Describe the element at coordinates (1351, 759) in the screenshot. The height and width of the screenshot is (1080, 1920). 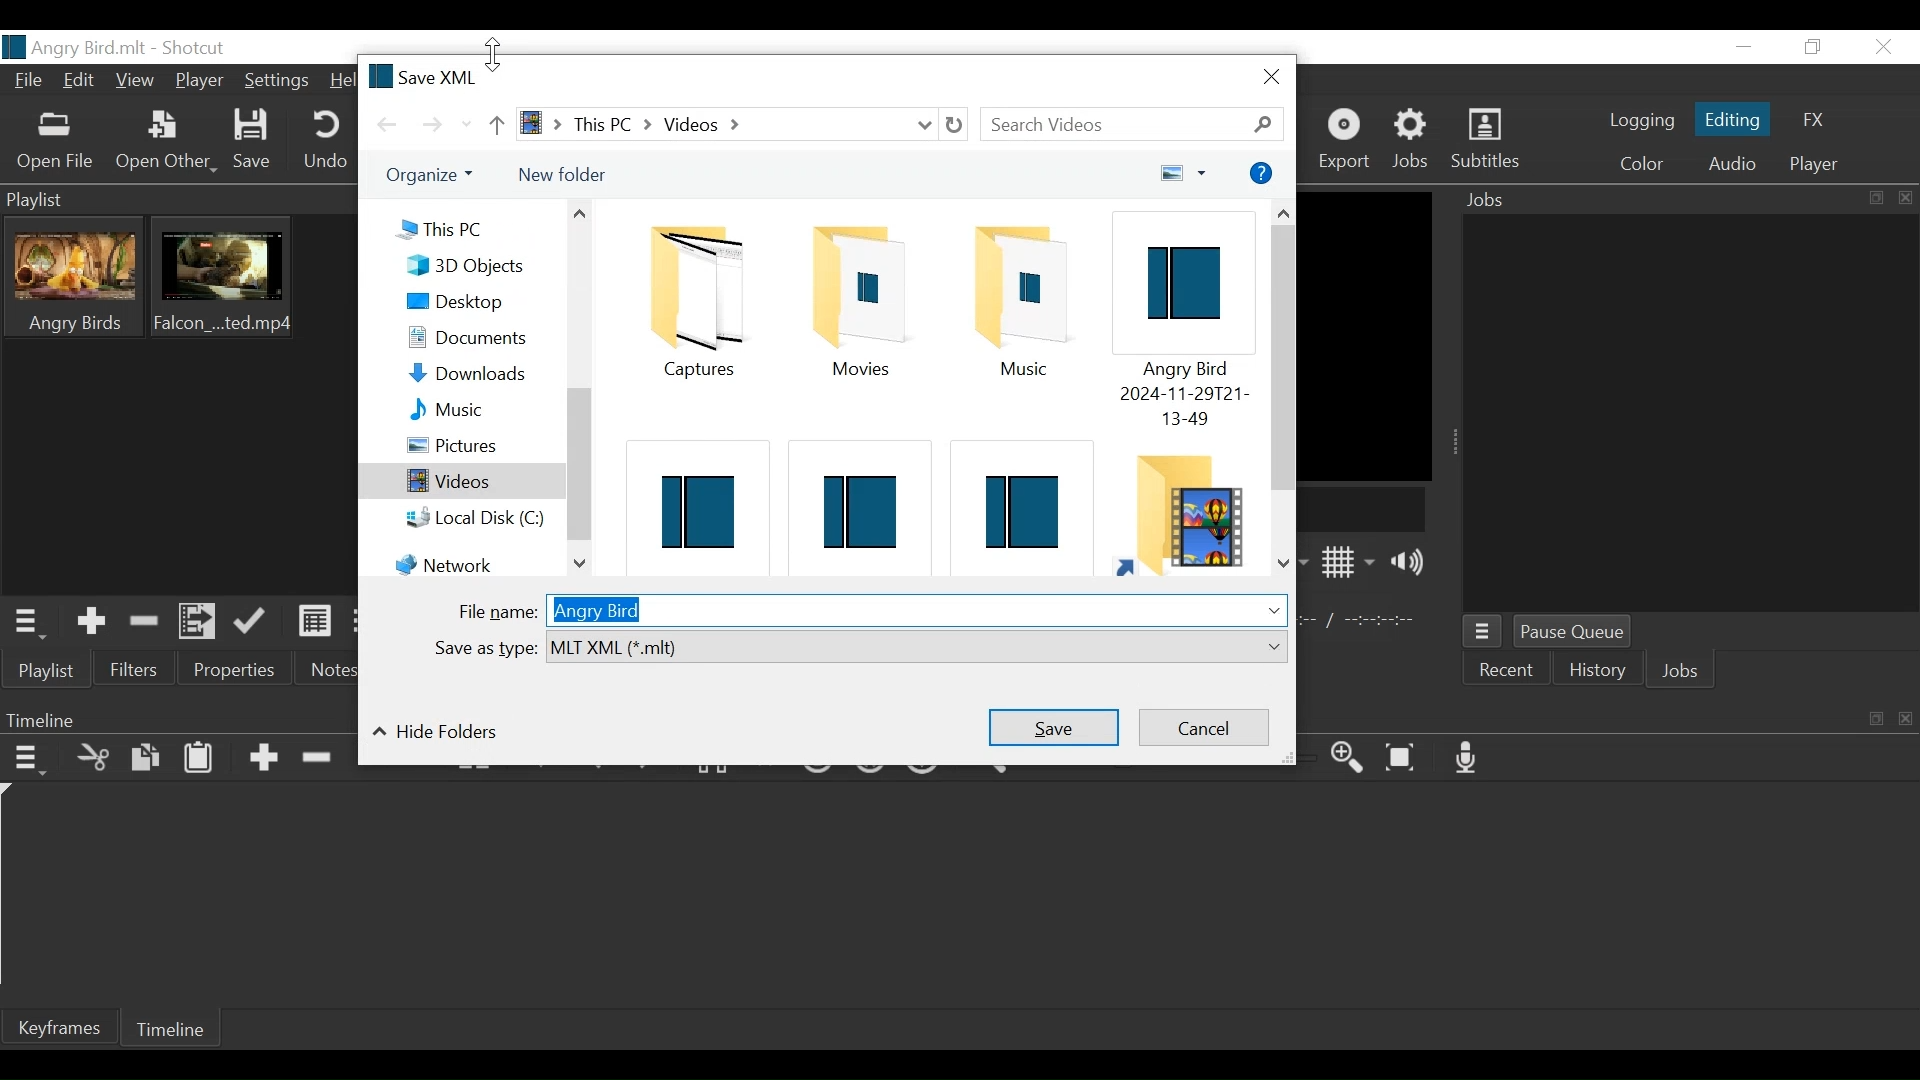
I see `Zoom timeline in` at that location.